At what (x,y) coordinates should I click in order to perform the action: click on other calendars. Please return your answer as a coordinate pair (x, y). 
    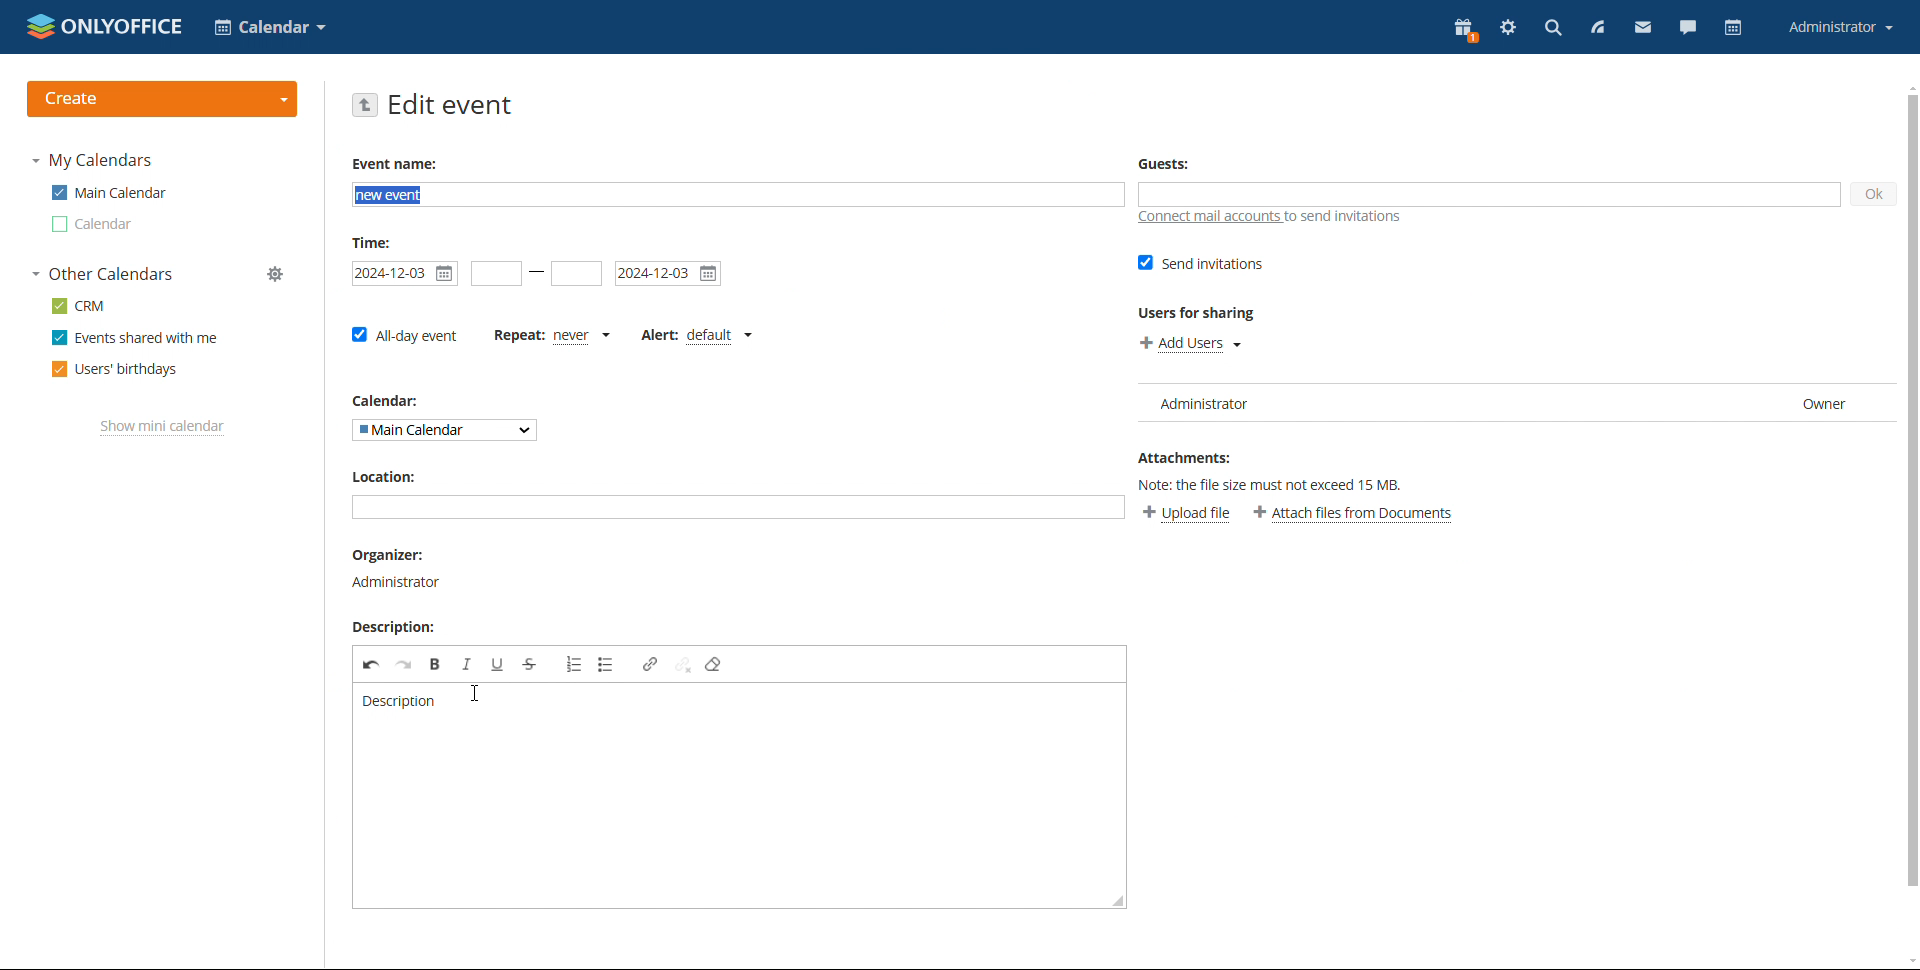
    Looking at the image, I should click on (101, 274).